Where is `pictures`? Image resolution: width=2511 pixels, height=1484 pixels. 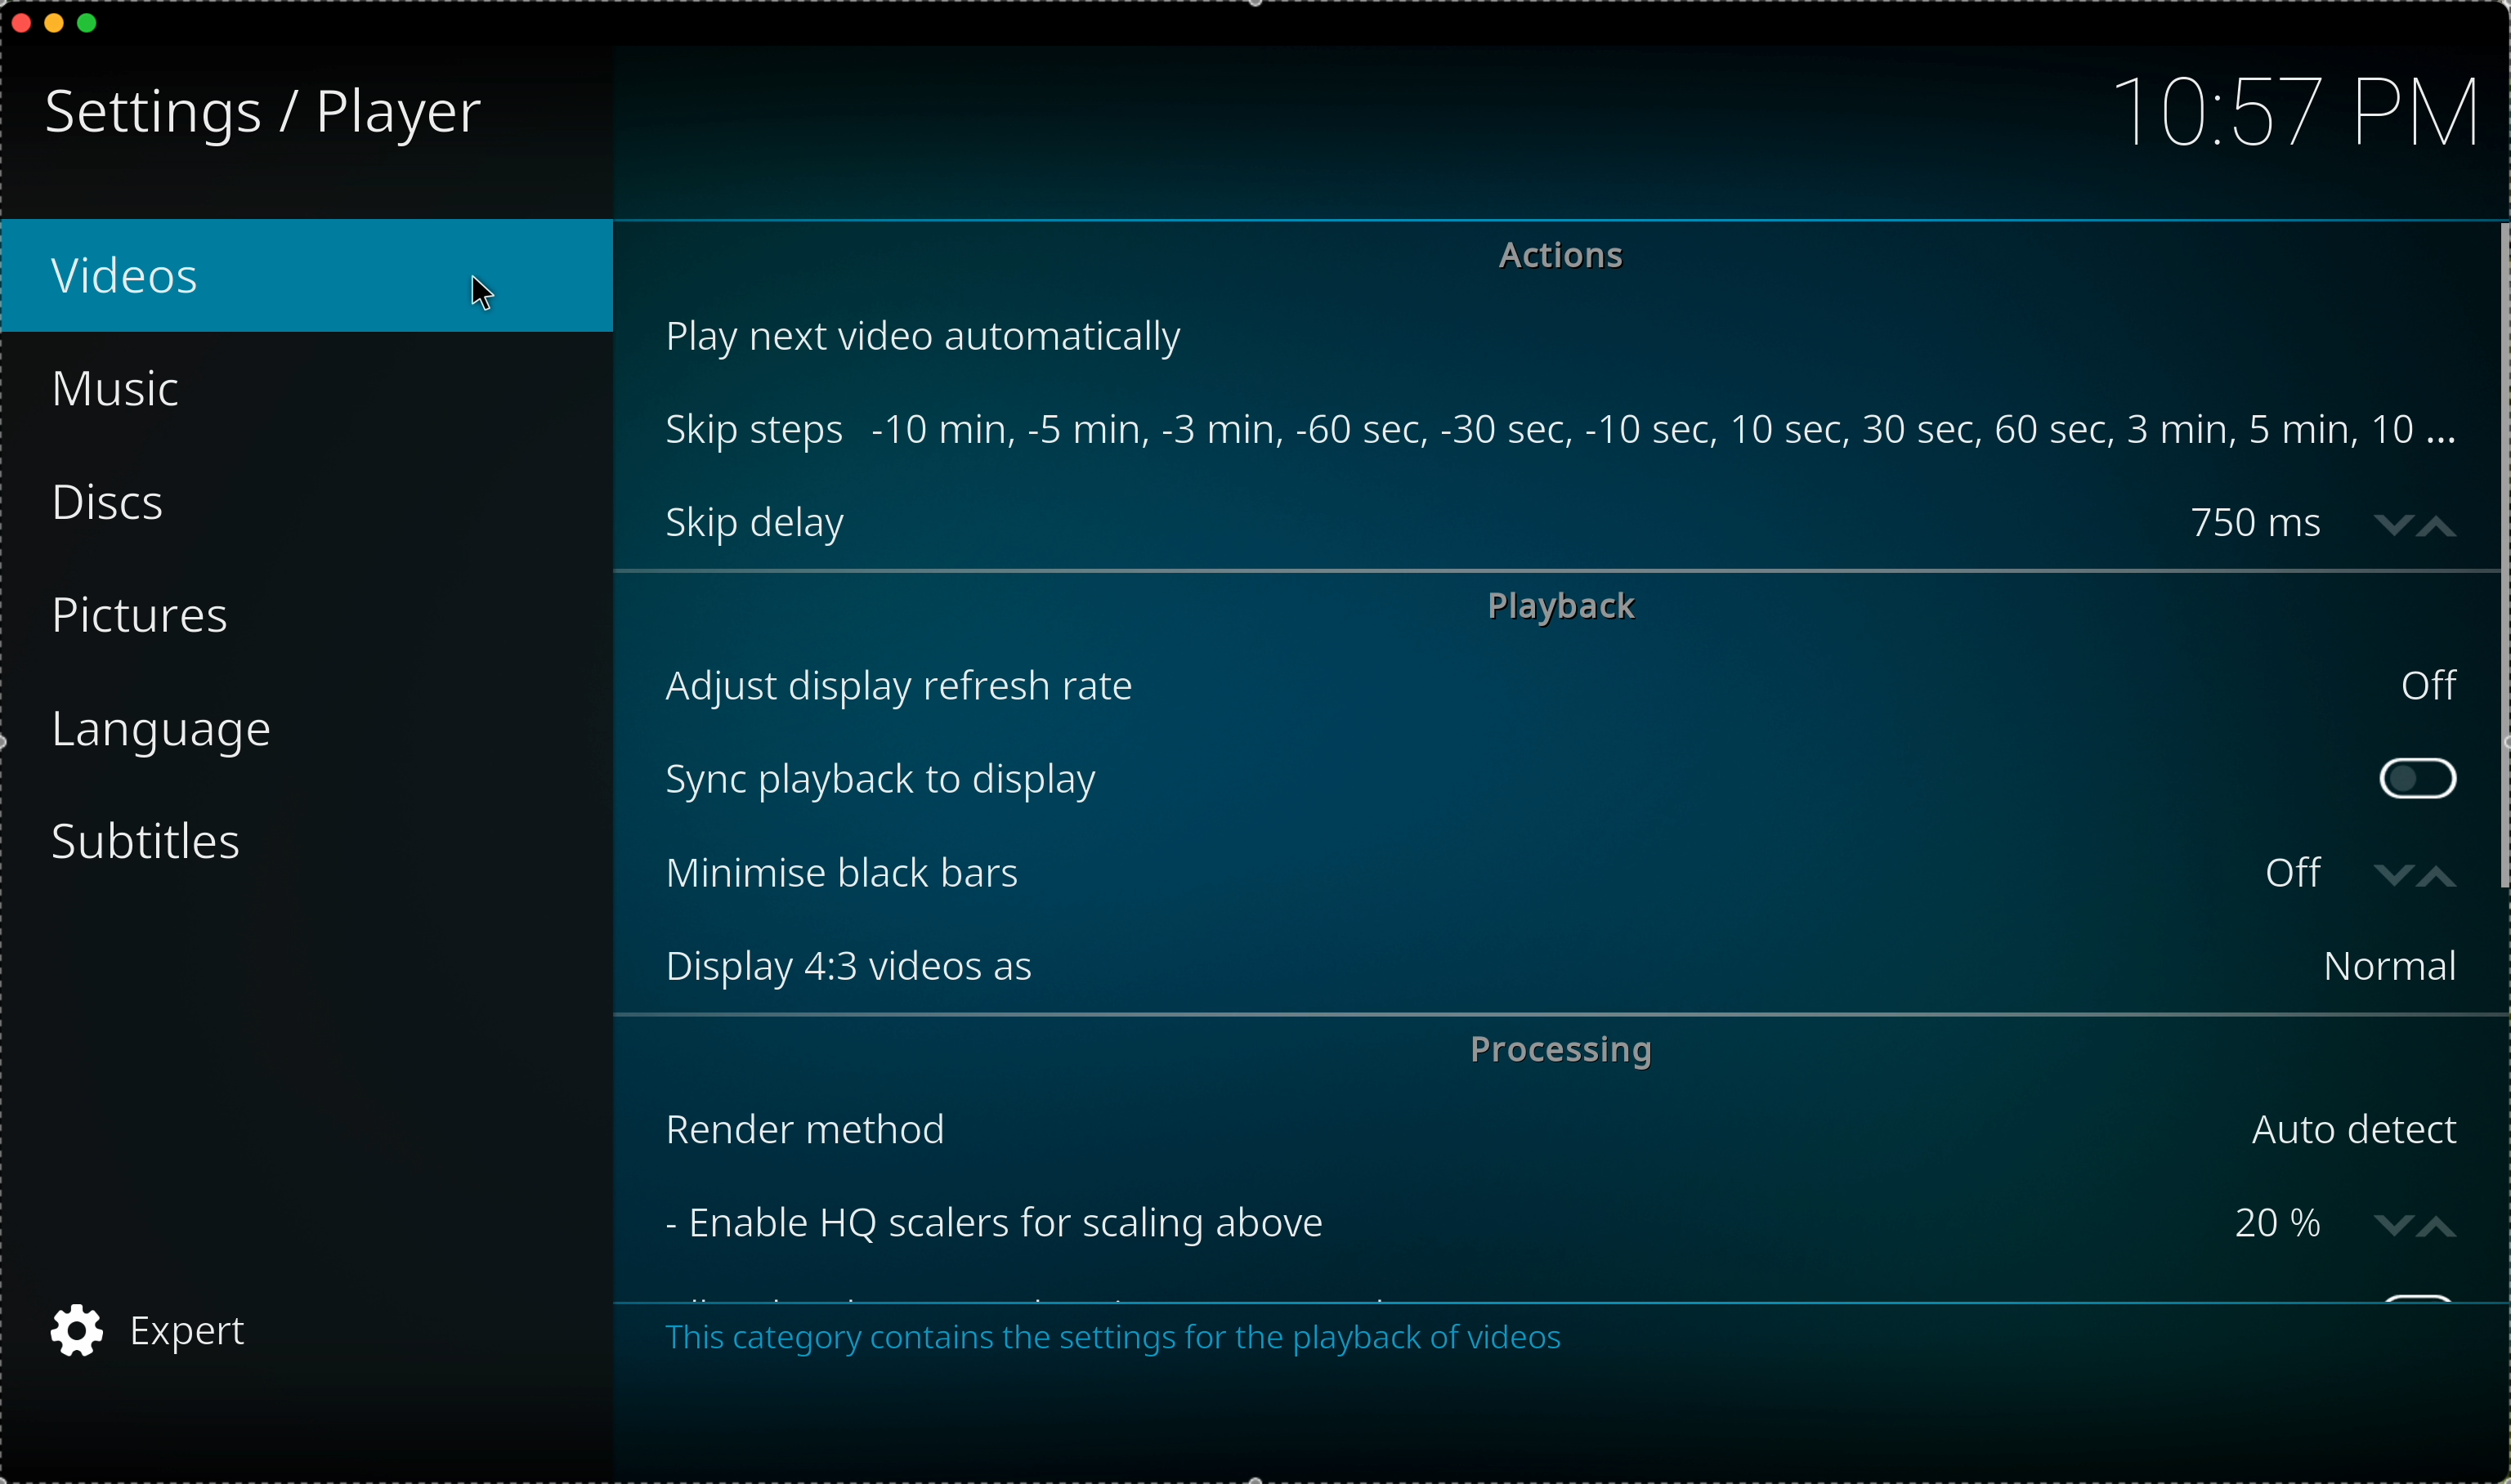 pictures is located at coordinates (149, 620).